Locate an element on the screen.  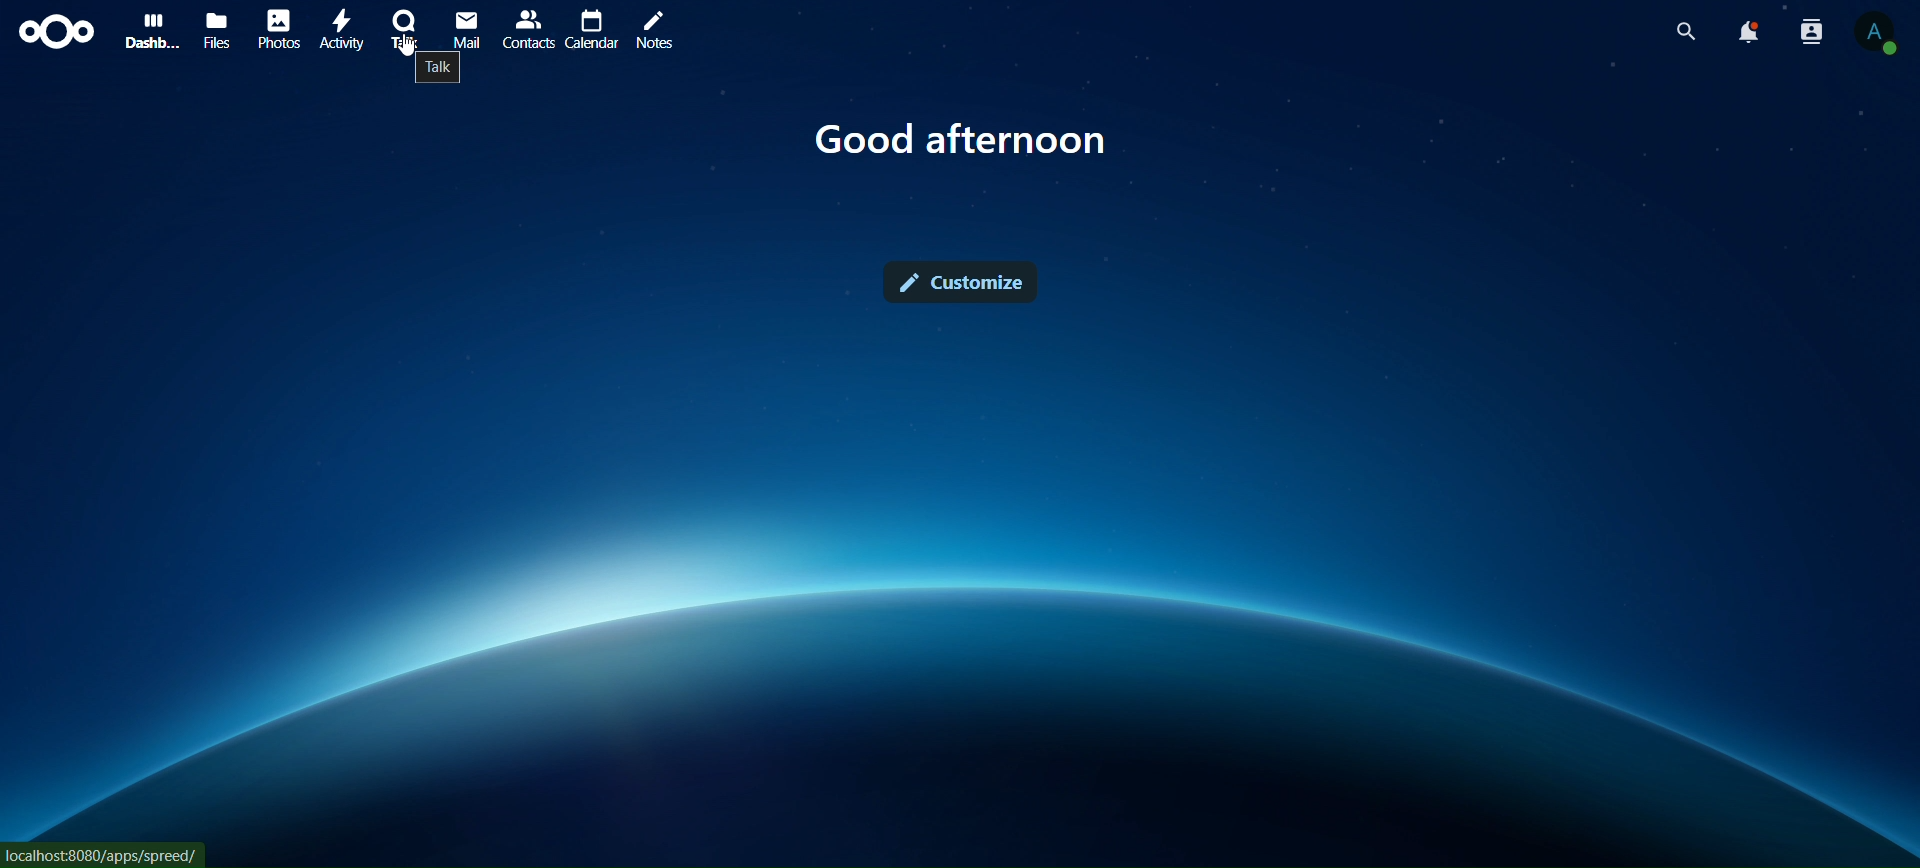
mail is located at coordinates (467, 29).